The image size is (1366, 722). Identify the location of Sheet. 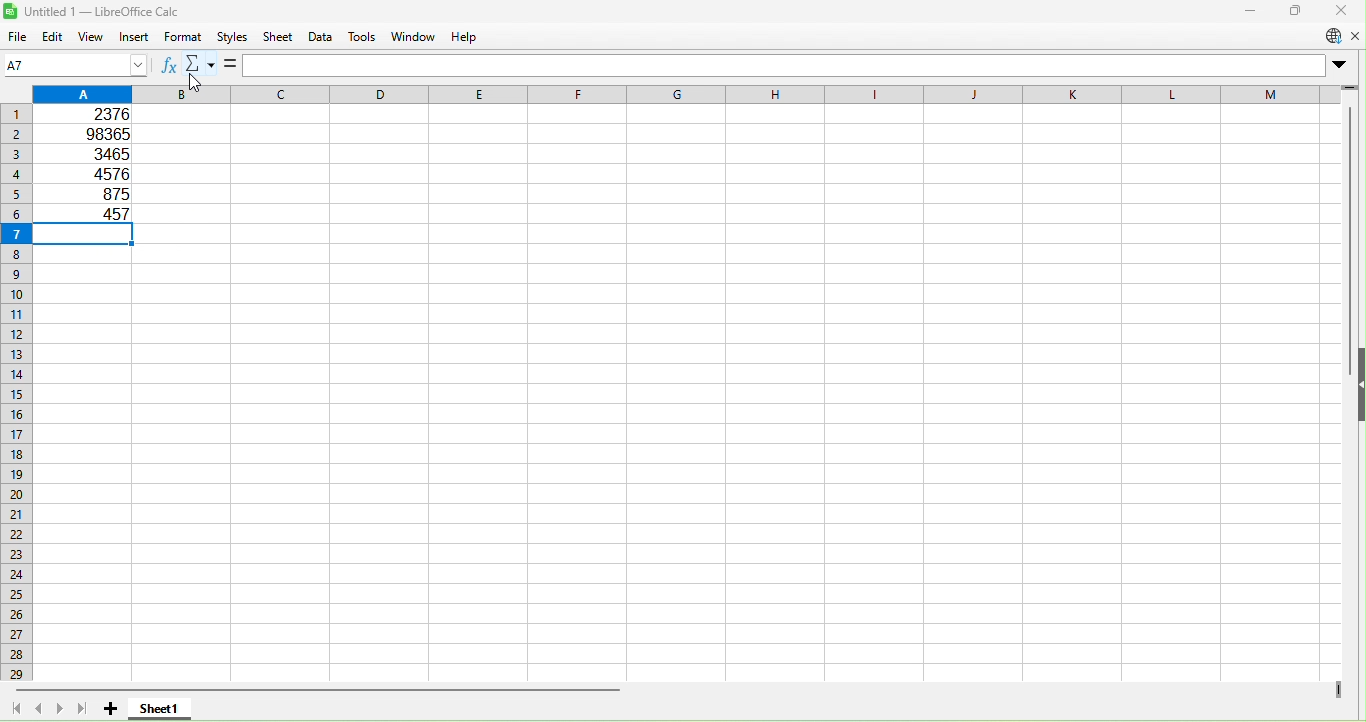
(280, 39).